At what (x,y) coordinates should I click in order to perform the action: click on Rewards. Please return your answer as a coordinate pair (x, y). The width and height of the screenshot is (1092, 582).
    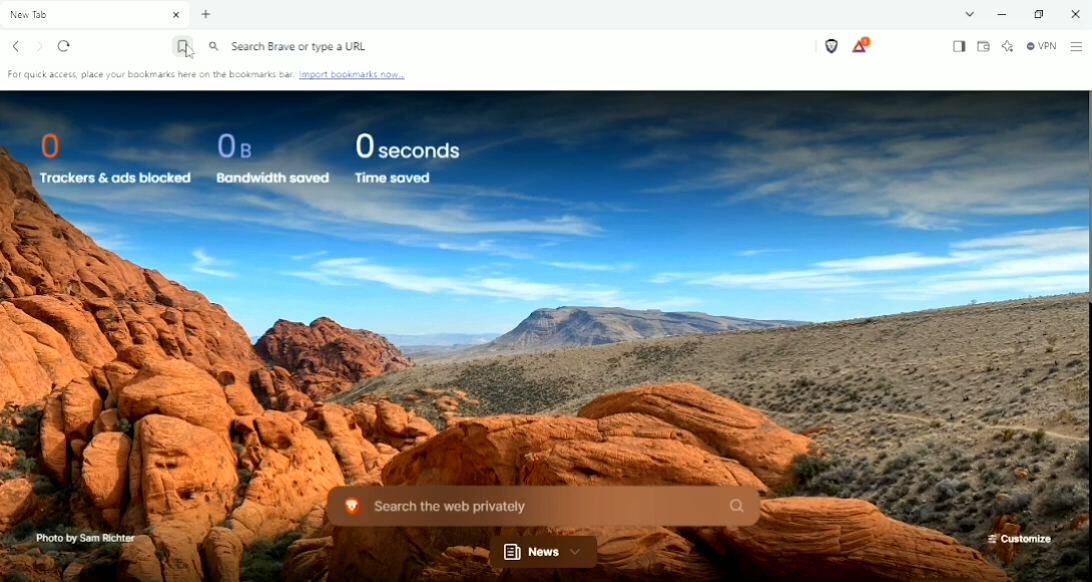
    Looking at the image, I should click on (861, 45).